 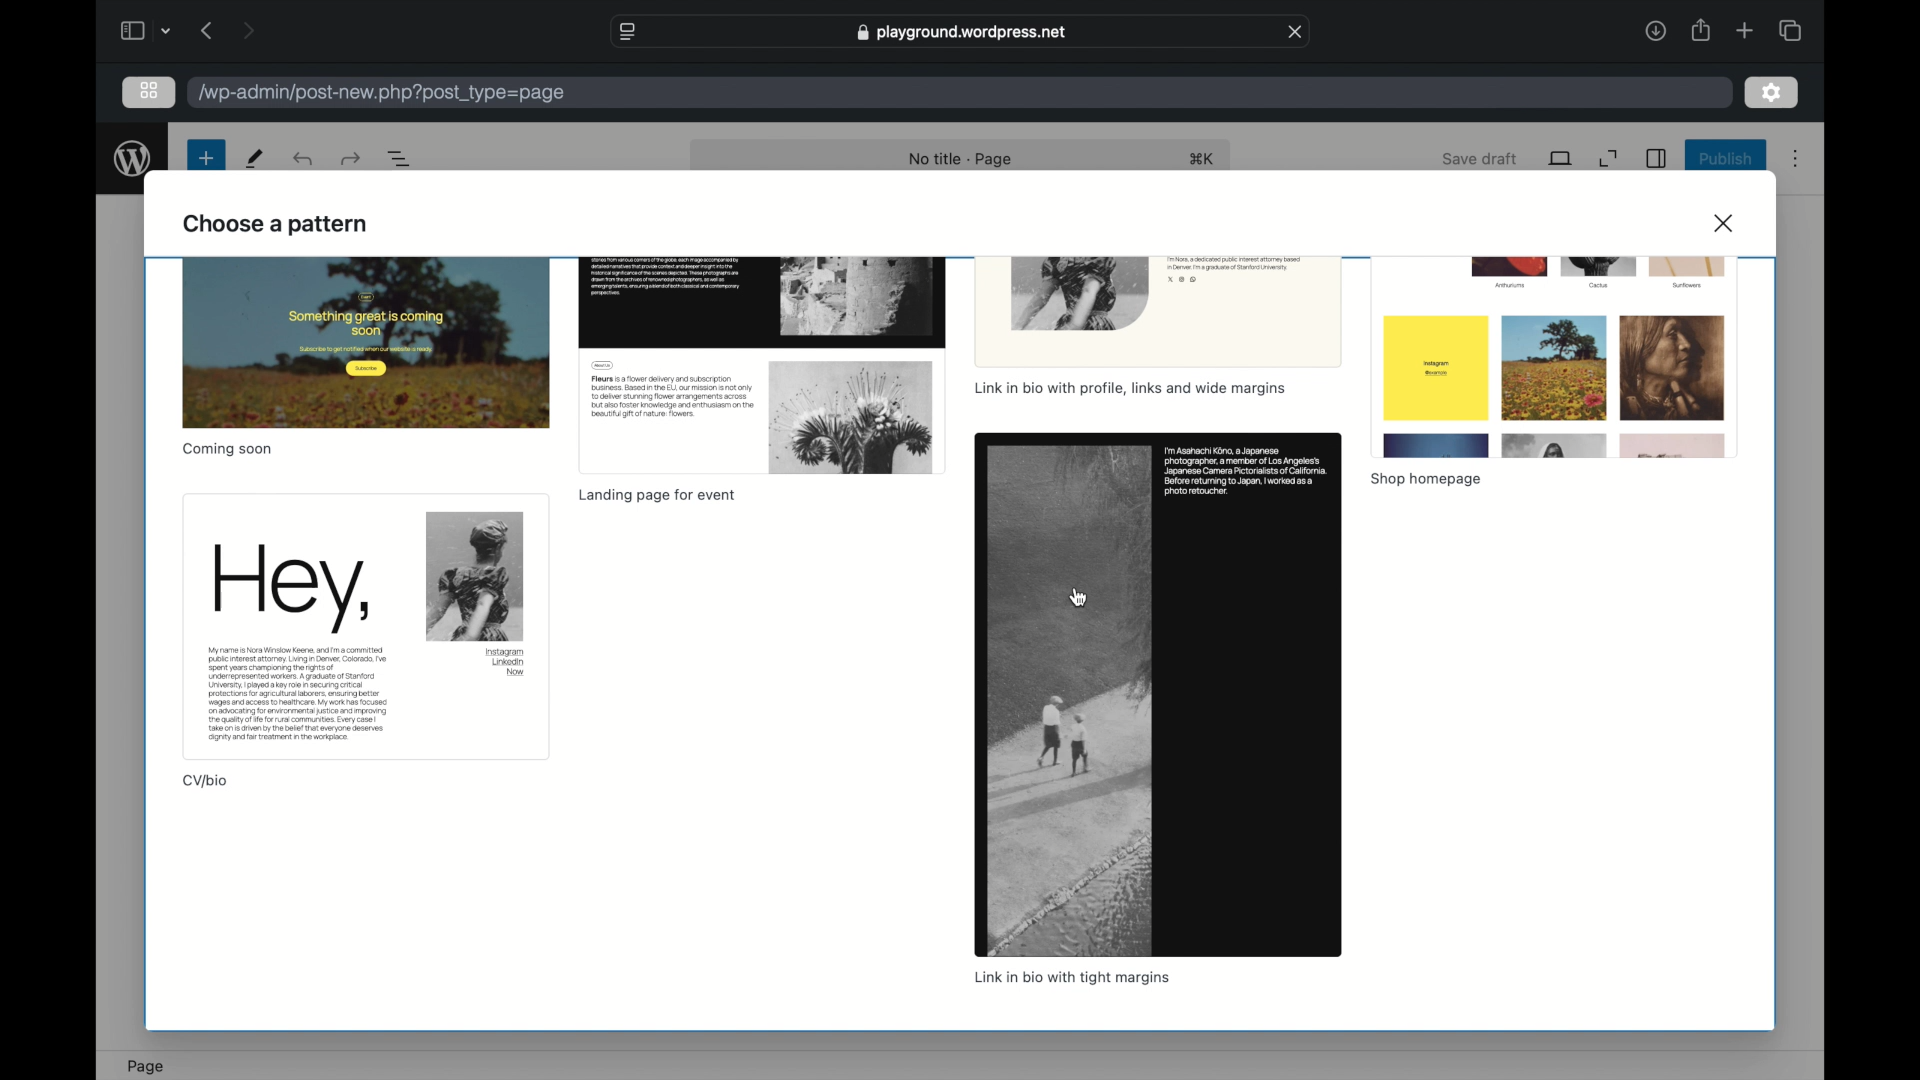 I want to click on undo, so click(x=350, y=158).